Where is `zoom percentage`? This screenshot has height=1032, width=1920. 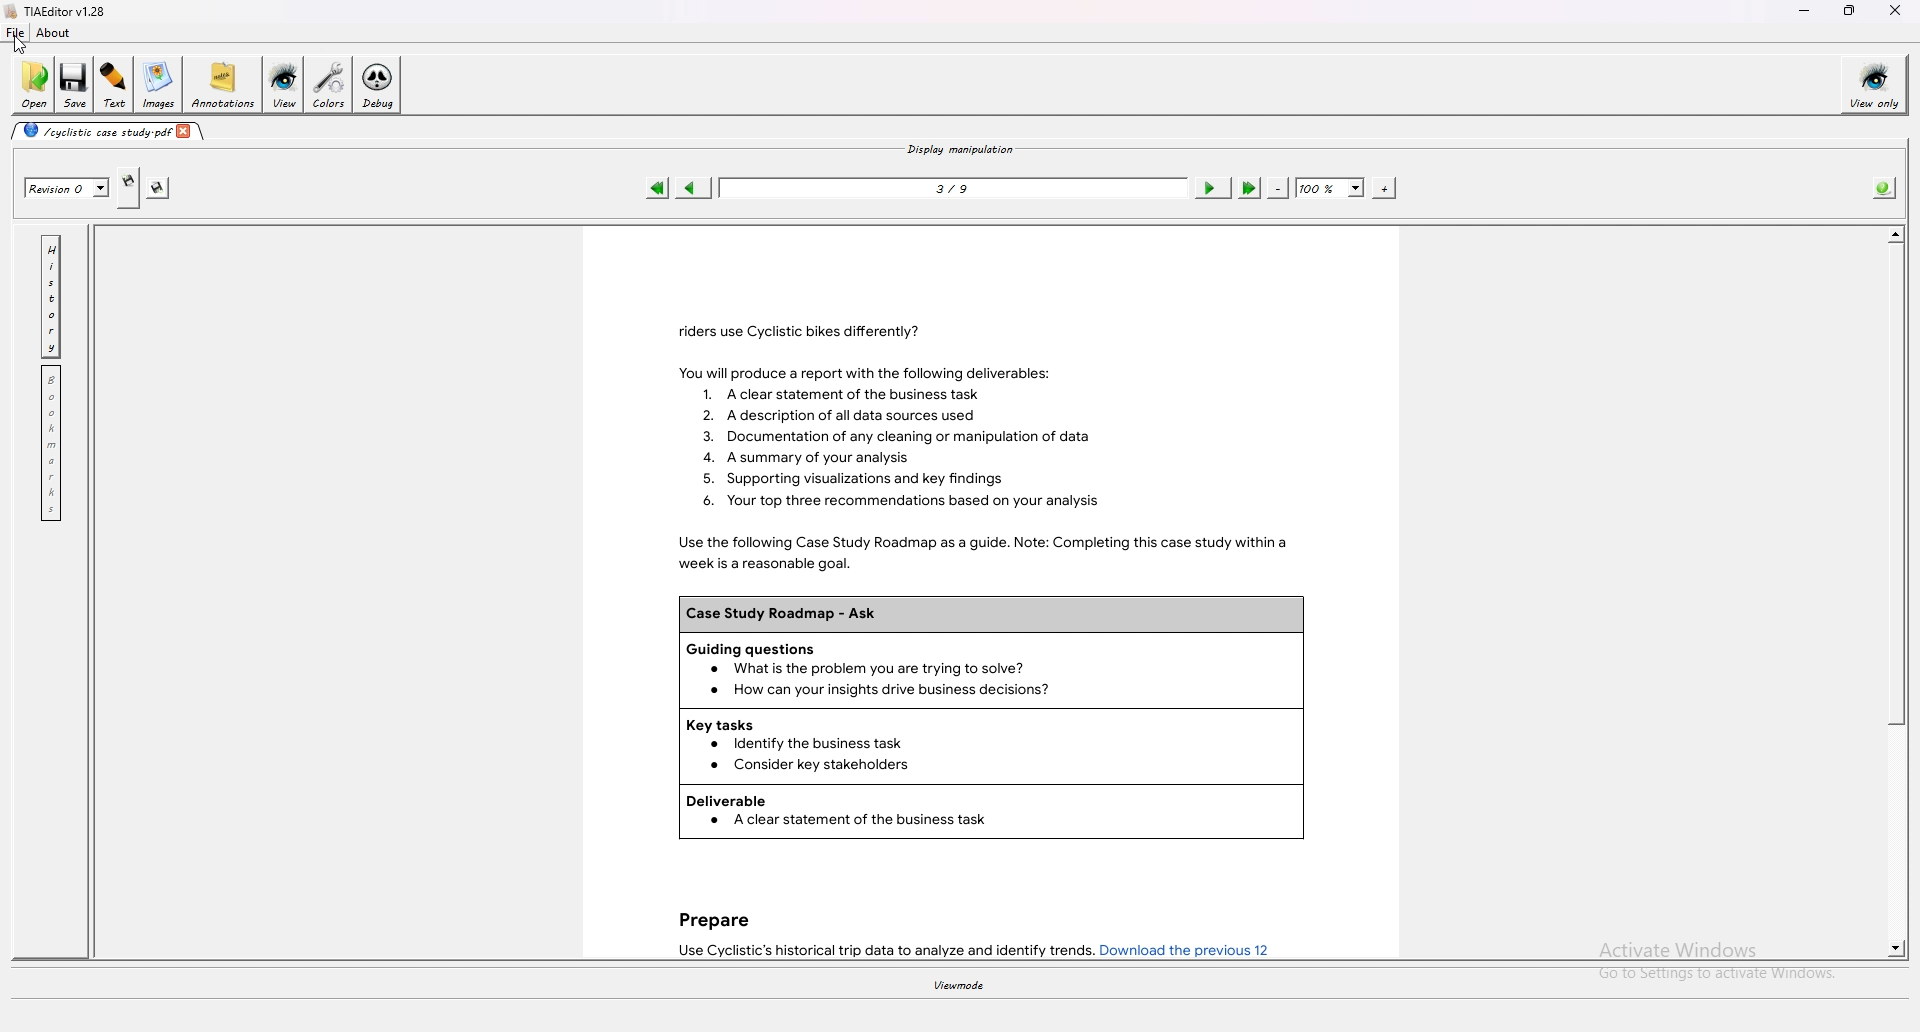
zoom percentage is located at coordinates (1330, 188).